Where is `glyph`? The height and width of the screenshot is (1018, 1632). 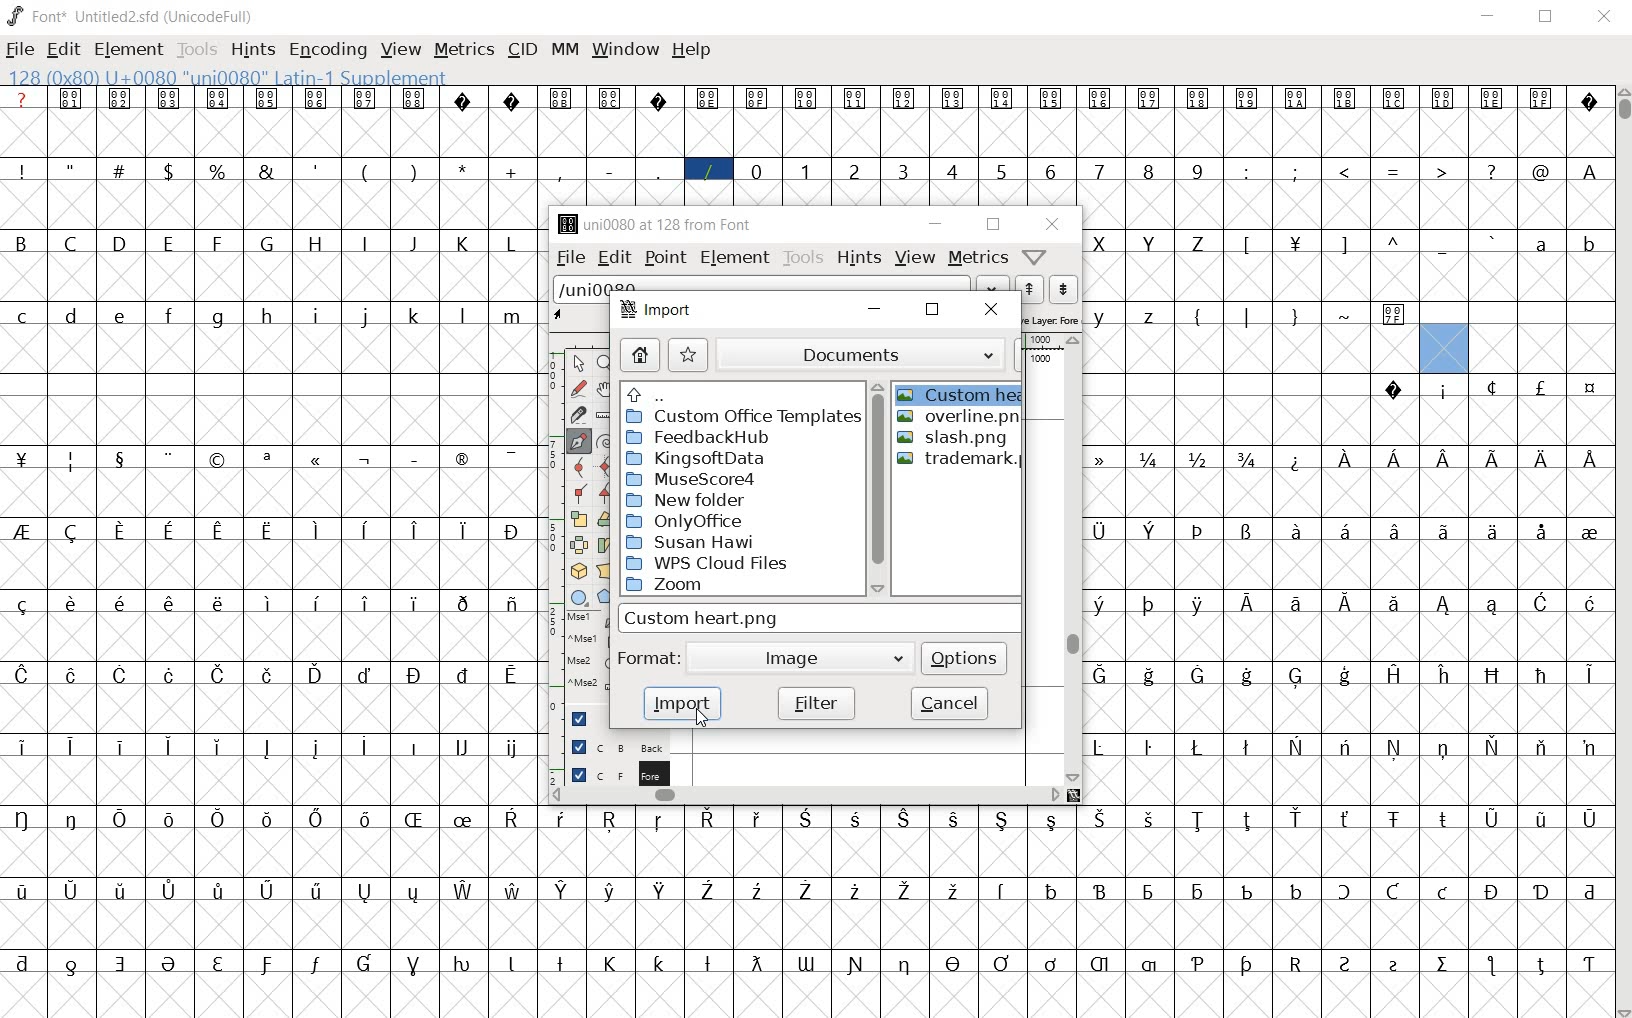
glyph is located at coordinates (71, 676).